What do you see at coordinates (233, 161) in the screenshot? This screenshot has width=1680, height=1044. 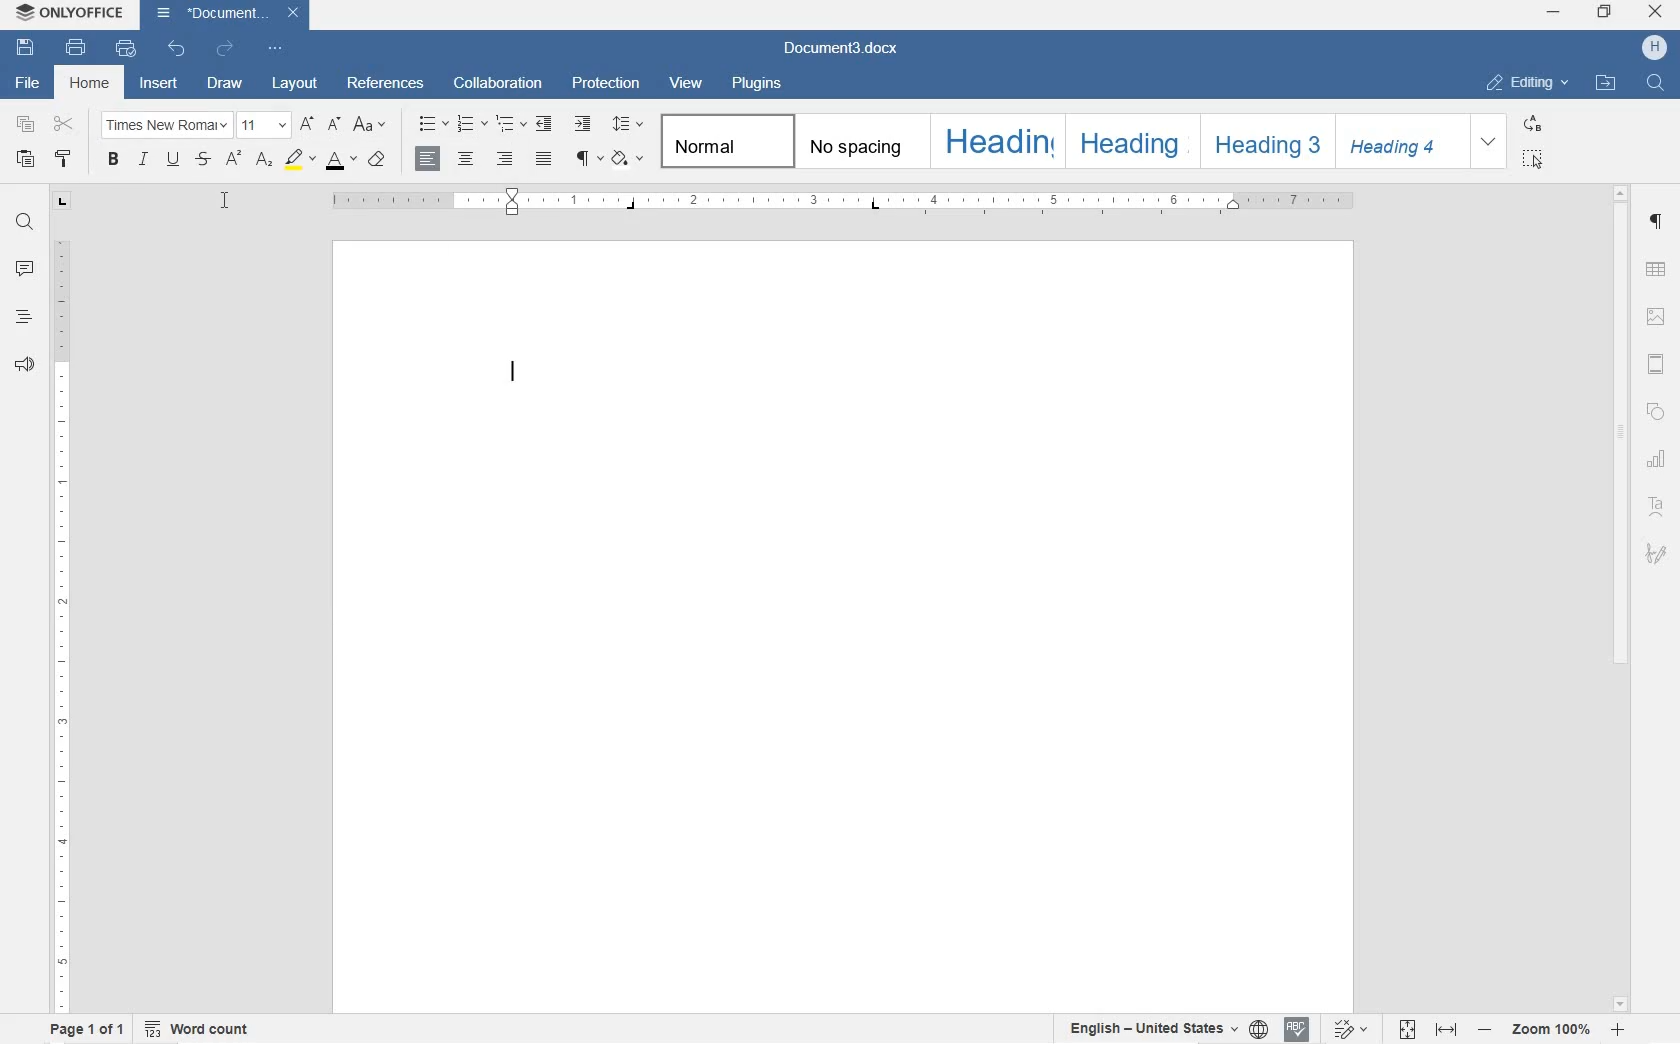 I see `SUPERSCRIPT` at bounding box center [233, 161].